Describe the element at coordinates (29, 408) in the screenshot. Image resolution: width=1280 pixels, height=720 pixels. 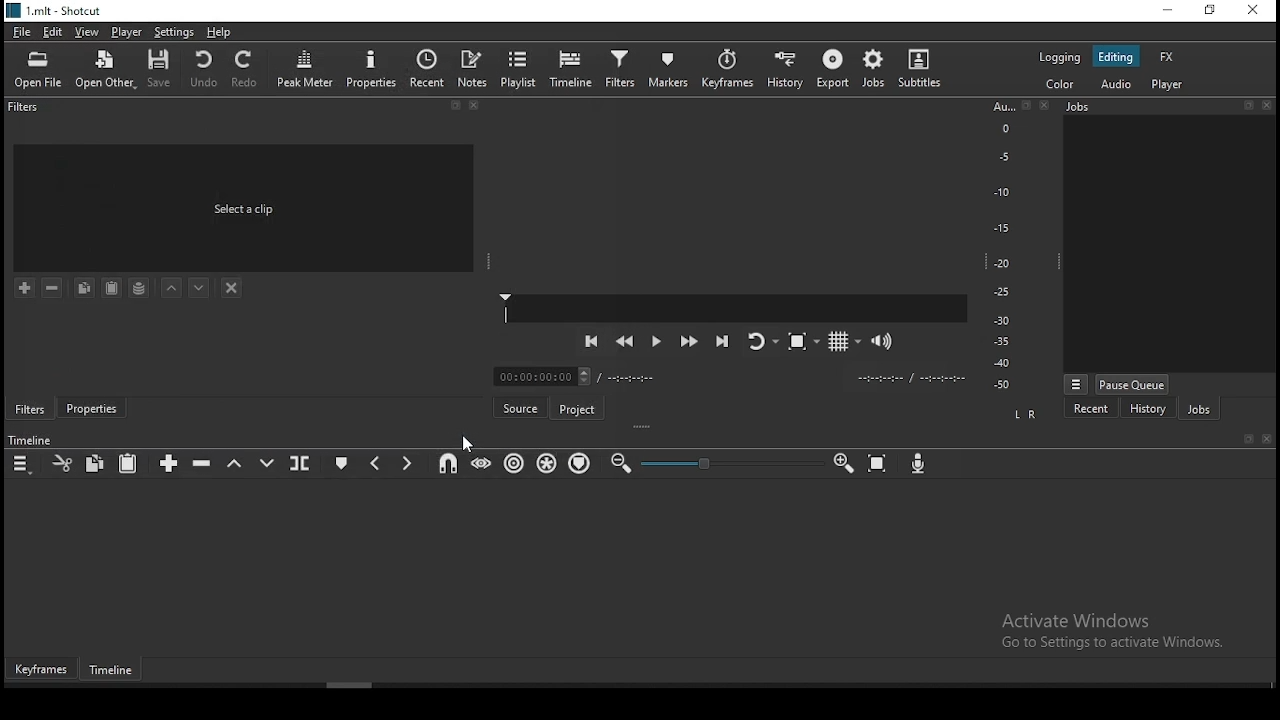
I see `filters` at that location.